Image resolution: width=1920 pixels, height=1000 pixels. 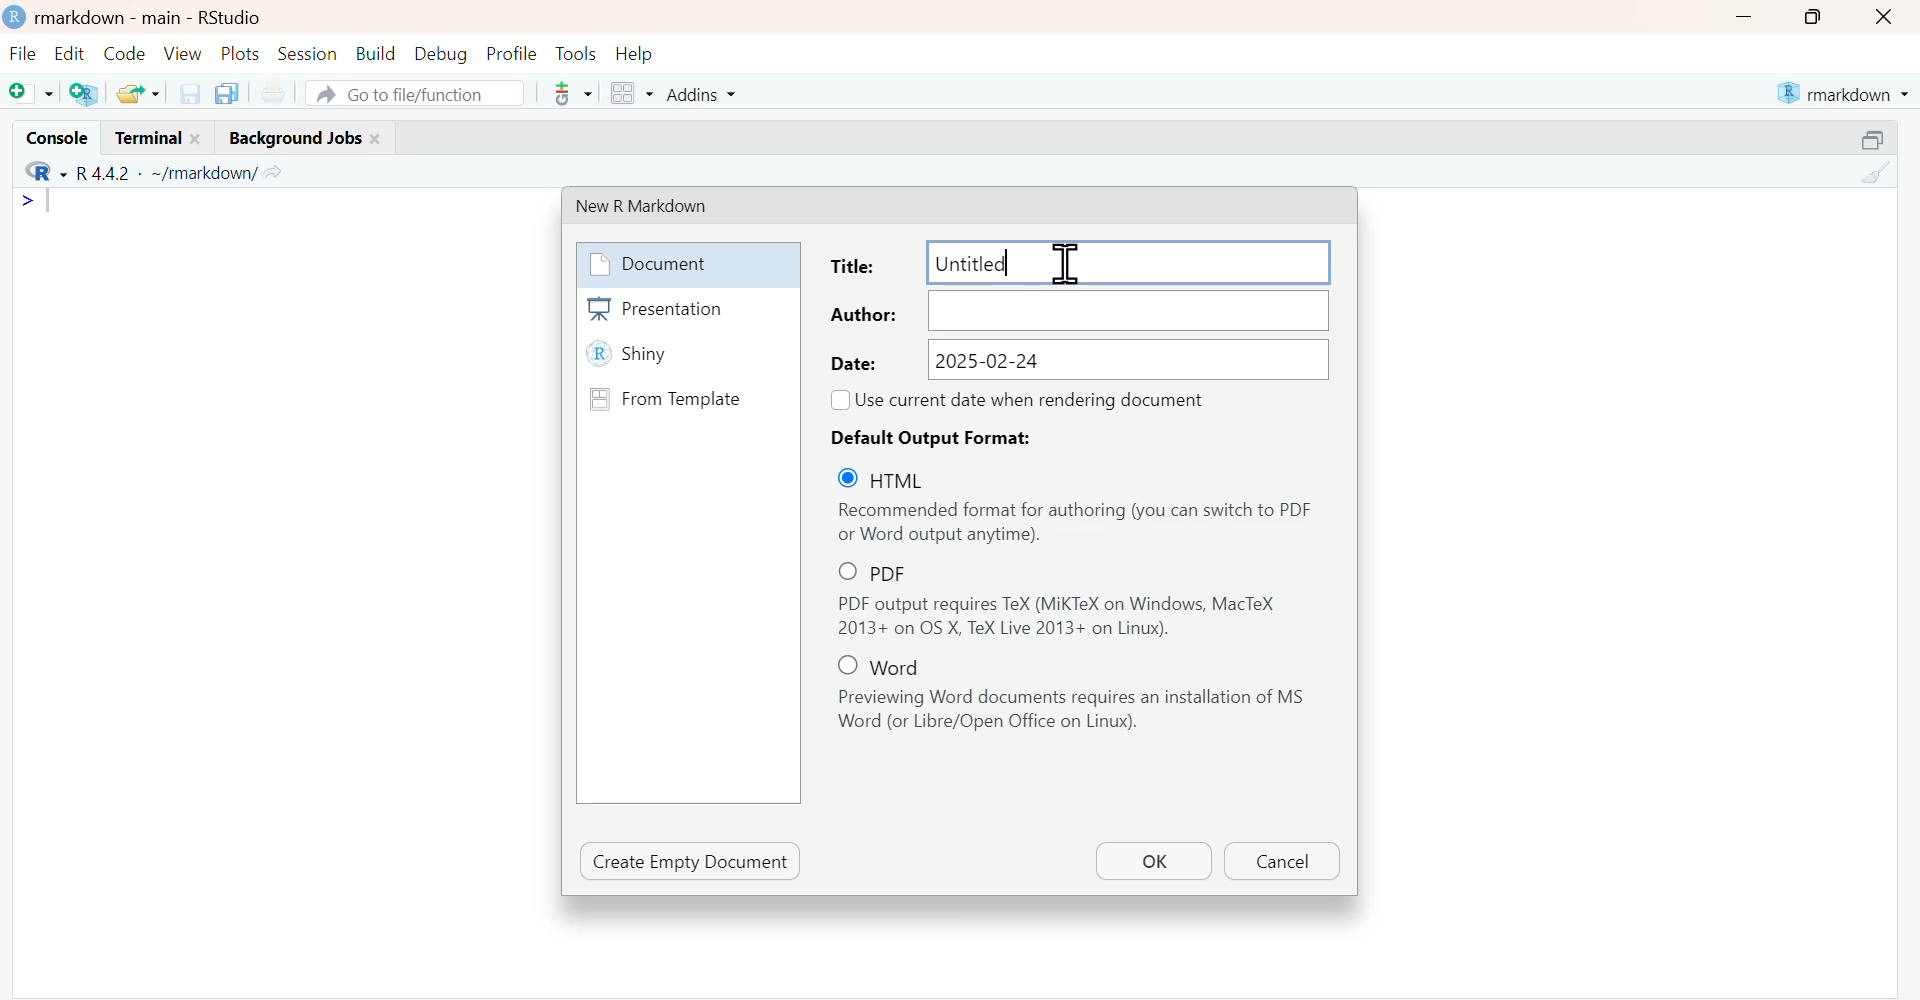 I want to click on git commit, so click(x=570, y=93).